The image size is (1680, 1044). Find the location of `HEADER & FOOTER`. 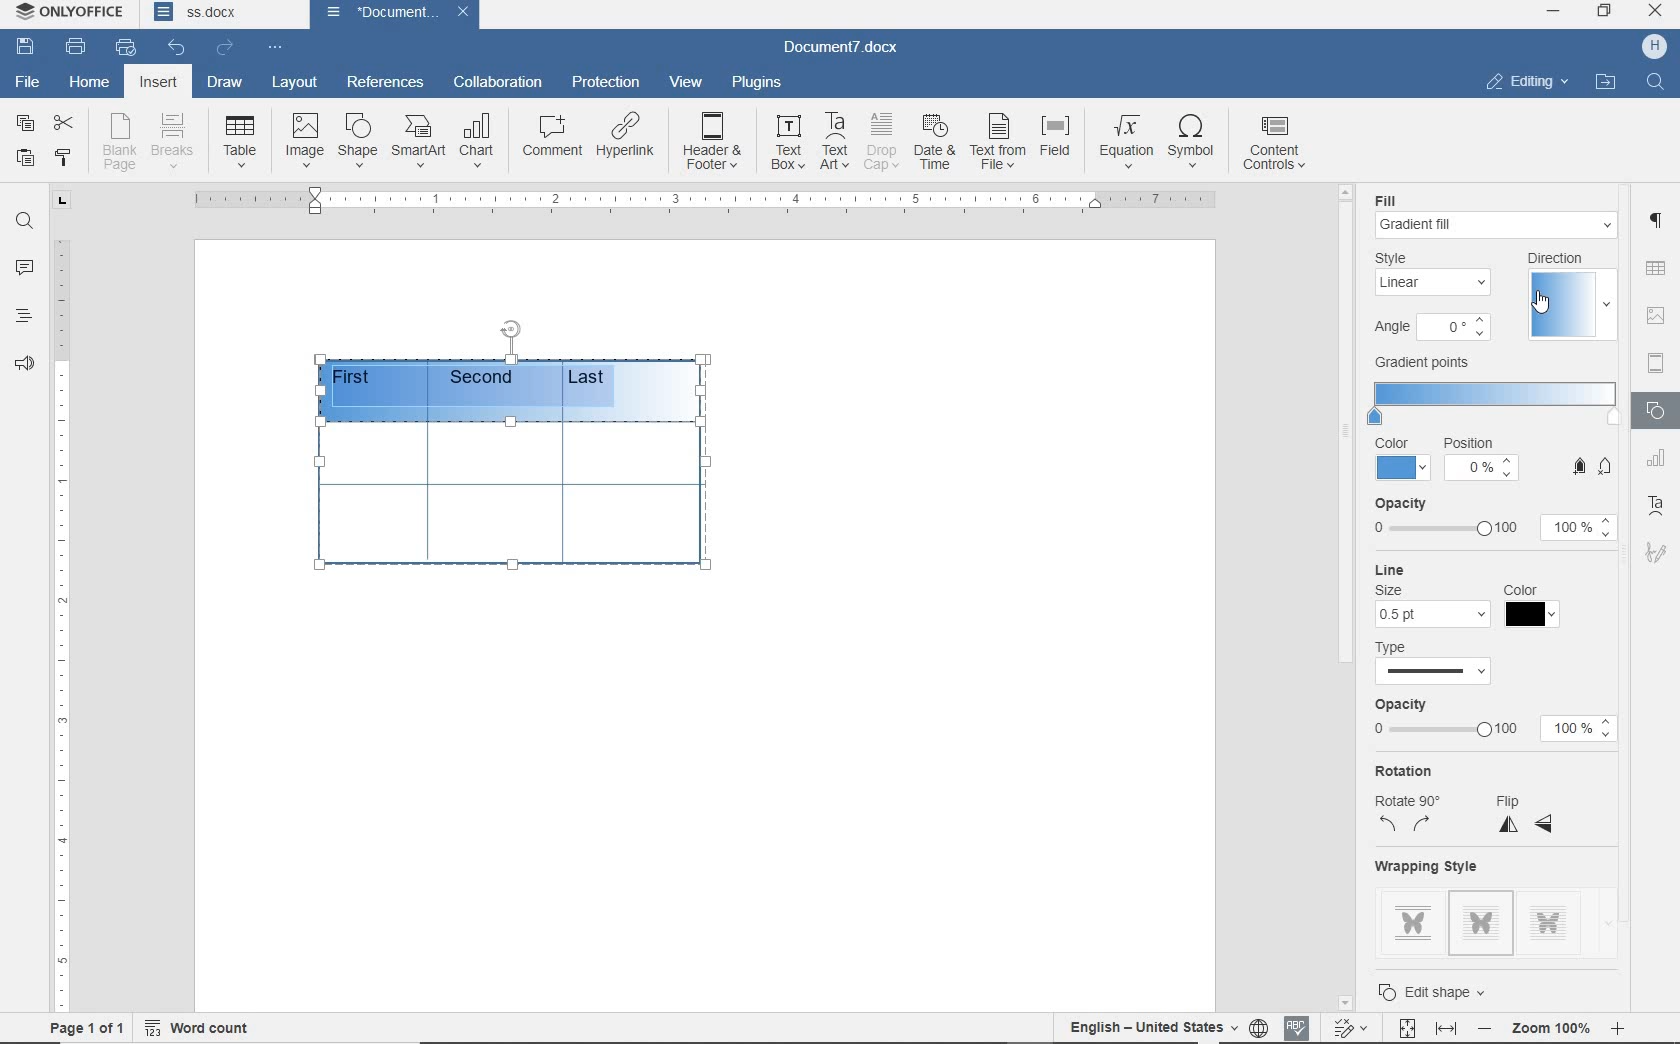

HEADER & FOOTER is located at coordinates (1655, 364).